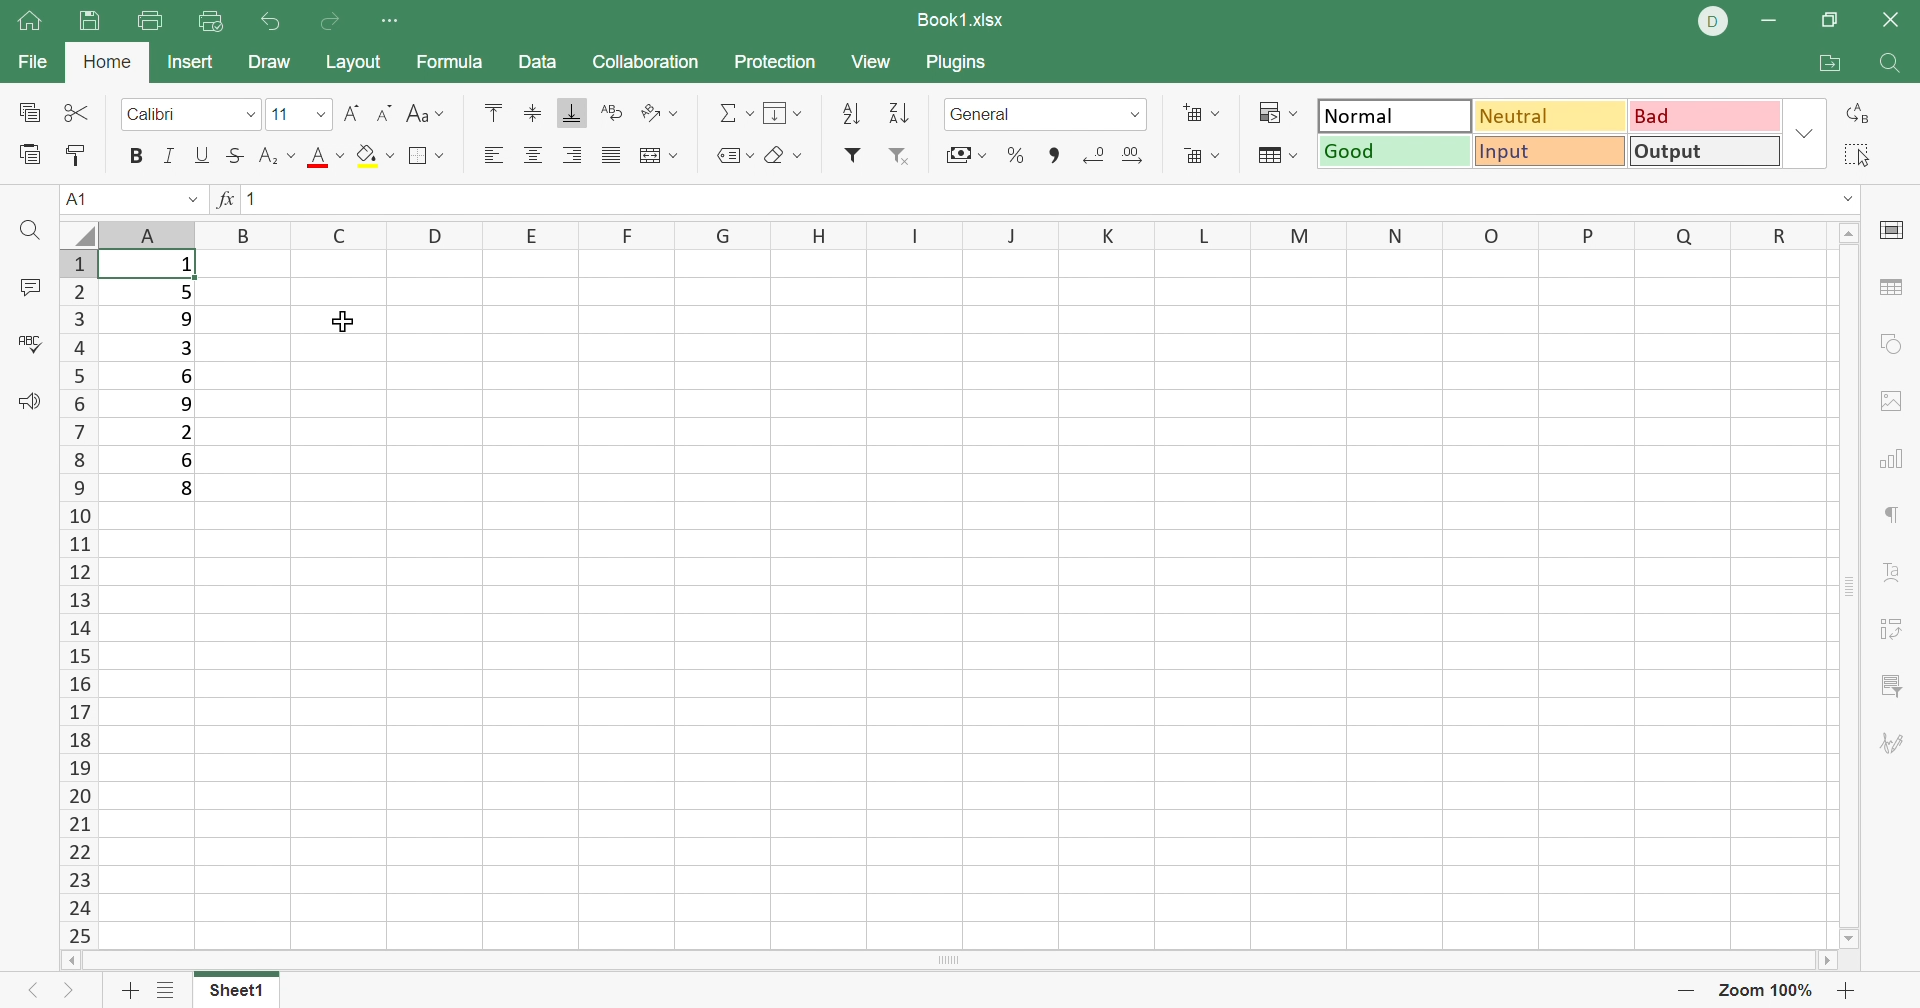 The image size is (1920, 1008). What do you see at coordinates (33, 230) in the screenshot?
I see `Find` at bounding box center [33, 230].